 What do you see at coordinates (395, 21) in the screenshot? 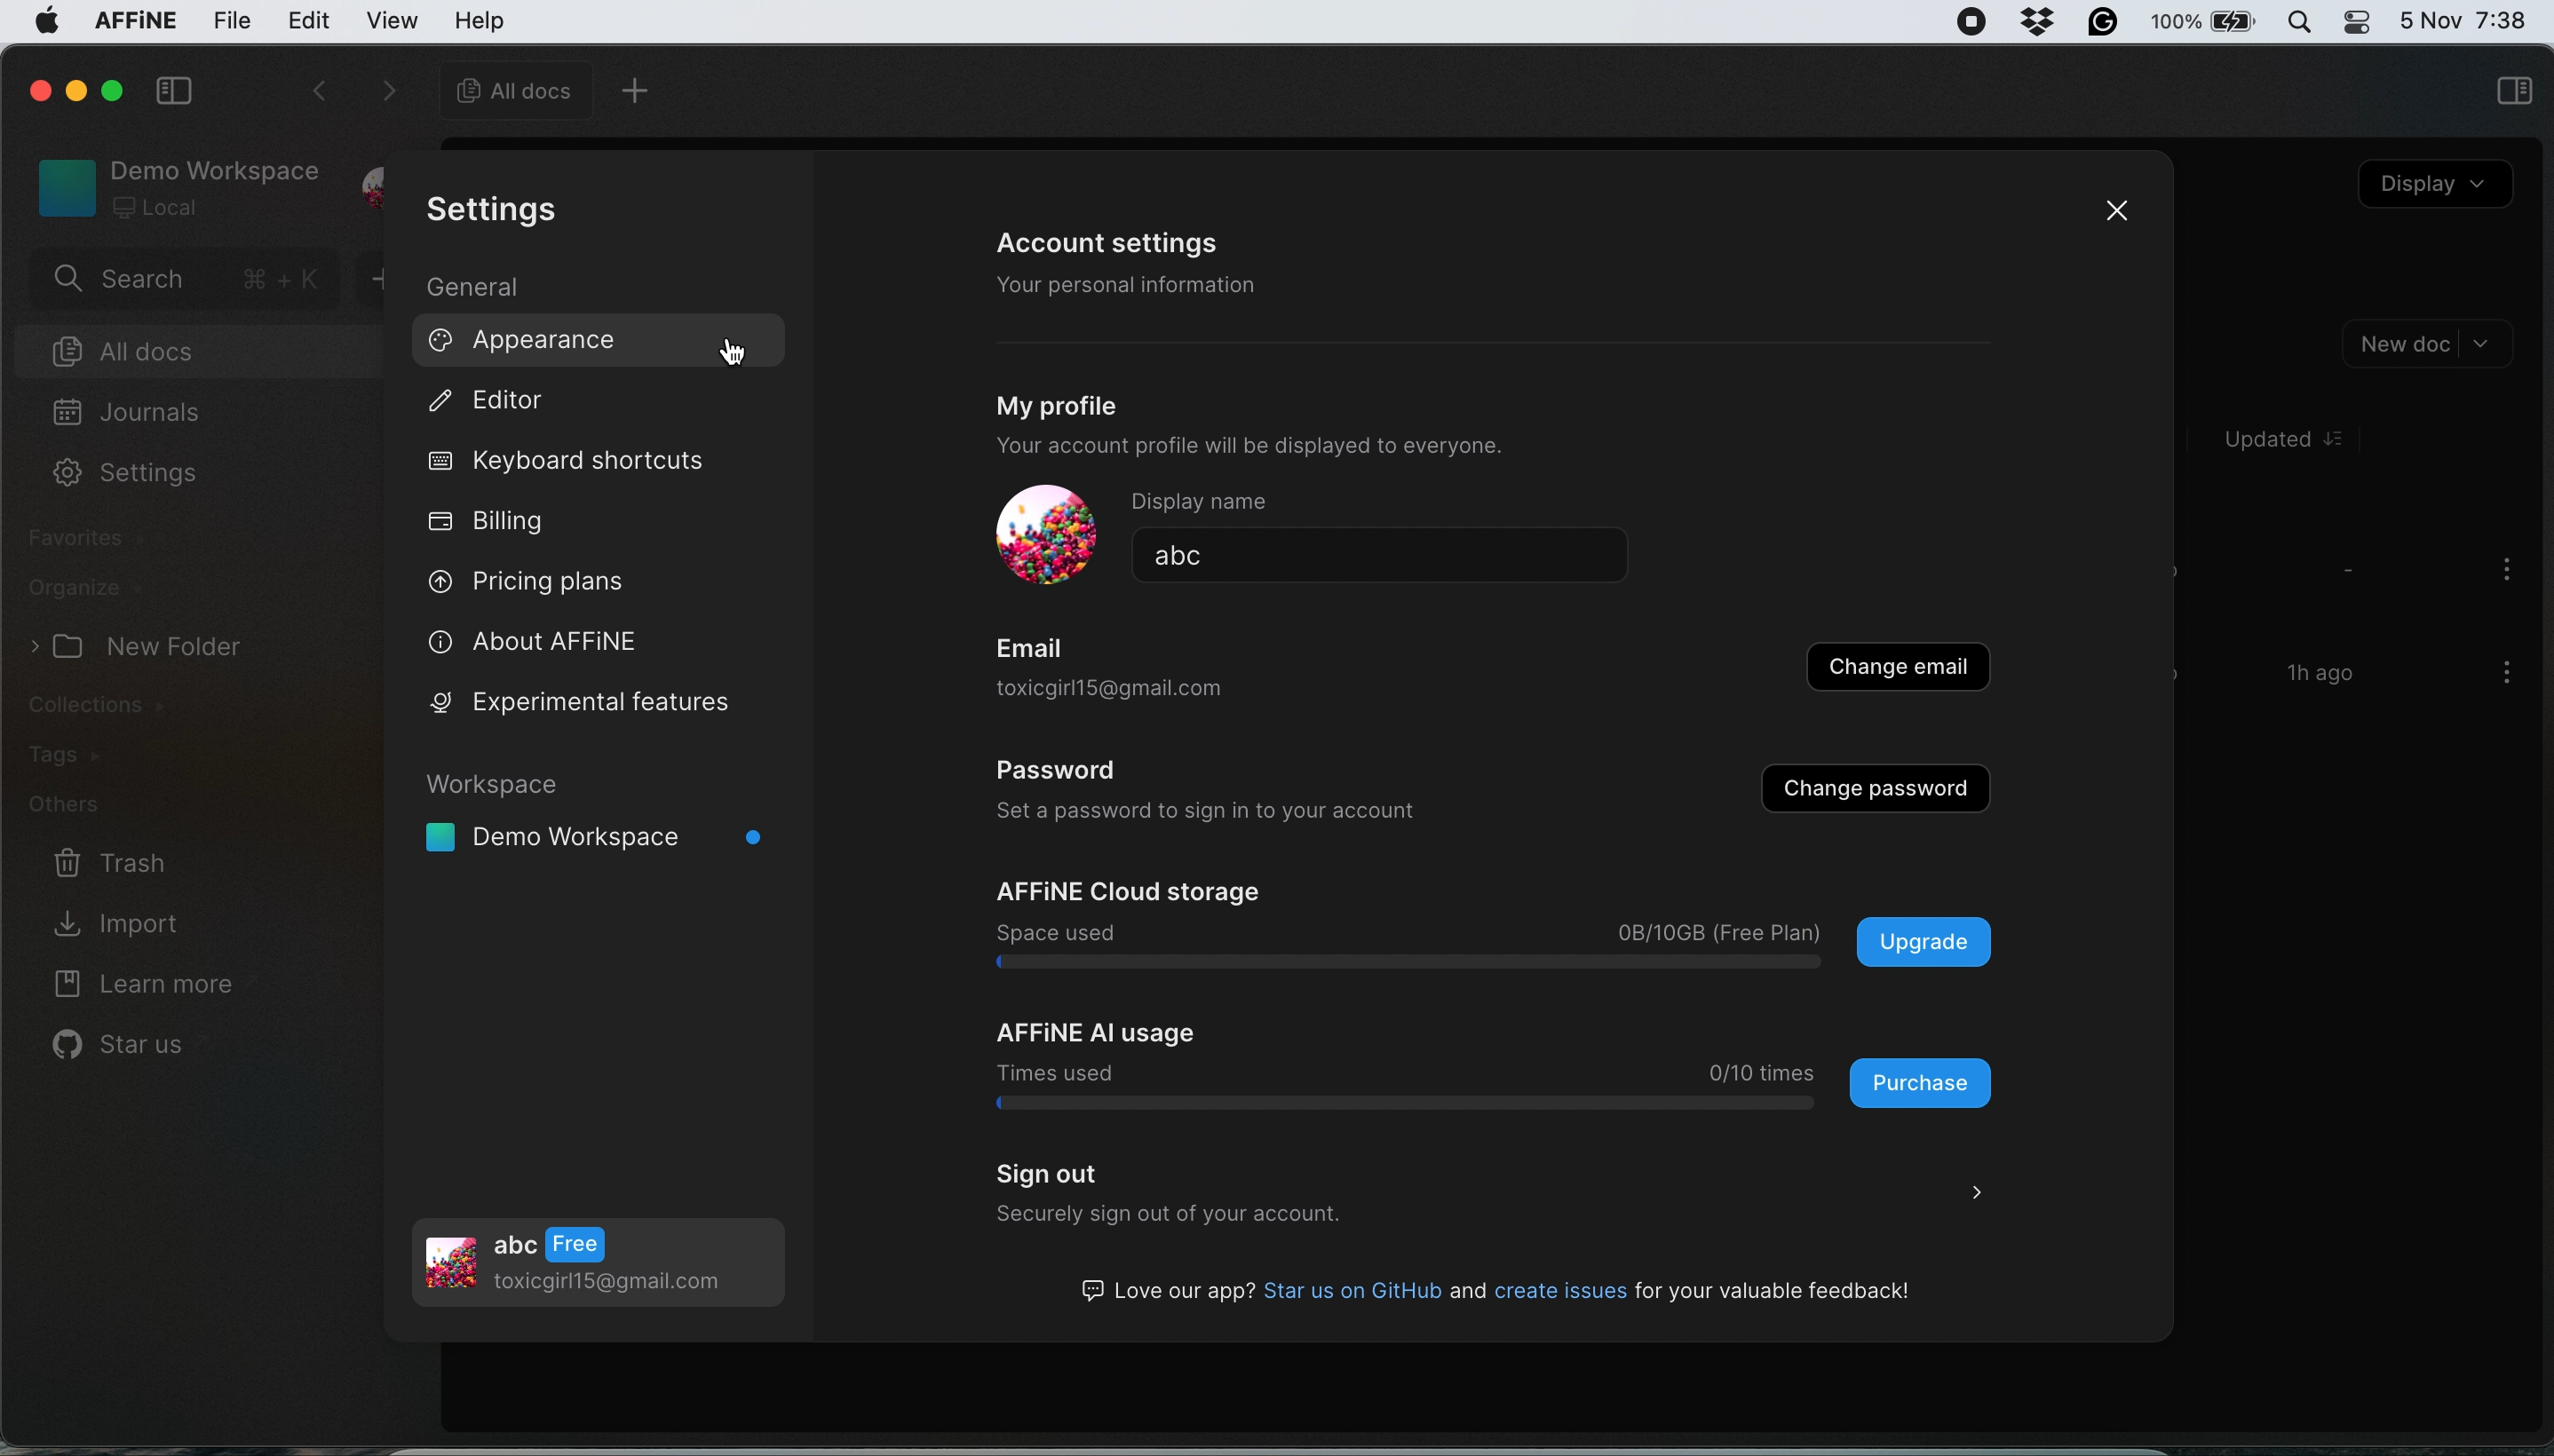
I see `view` at bounding box center [395, 21].